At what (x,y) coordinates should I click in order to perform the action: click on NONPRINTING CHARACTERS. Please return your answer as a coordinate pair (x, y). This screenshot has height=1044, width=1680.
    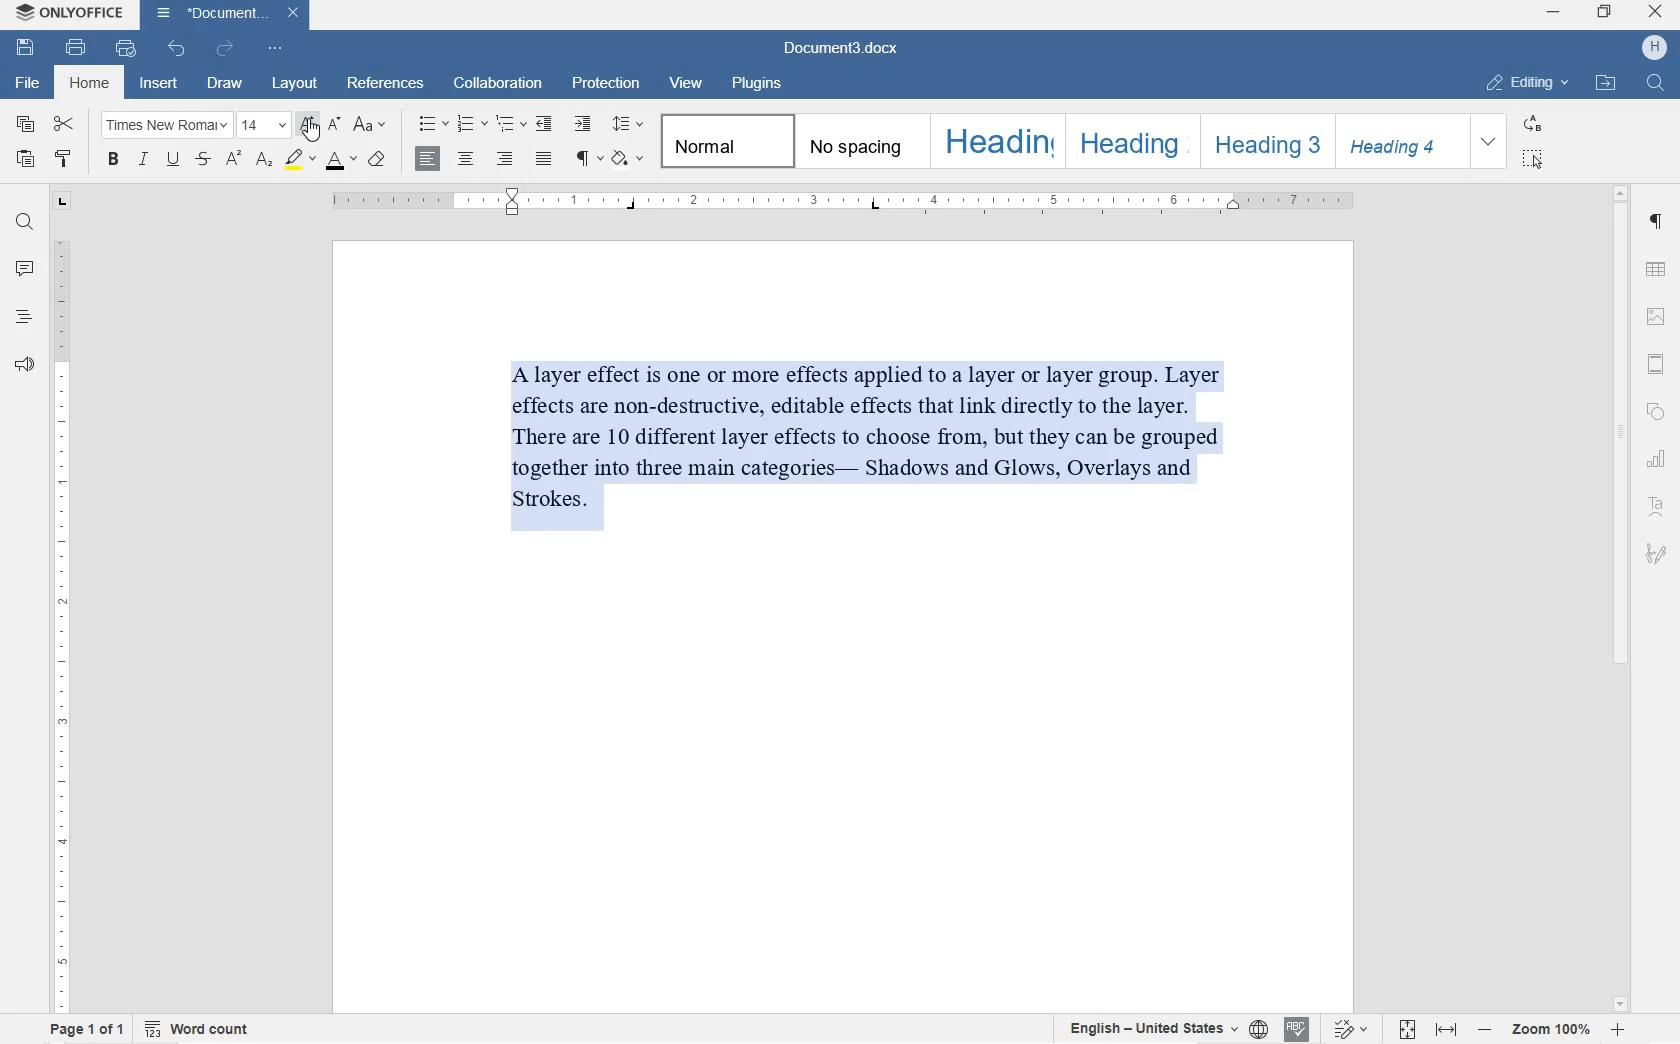
    Looking at the image, I should click on (589, 159).